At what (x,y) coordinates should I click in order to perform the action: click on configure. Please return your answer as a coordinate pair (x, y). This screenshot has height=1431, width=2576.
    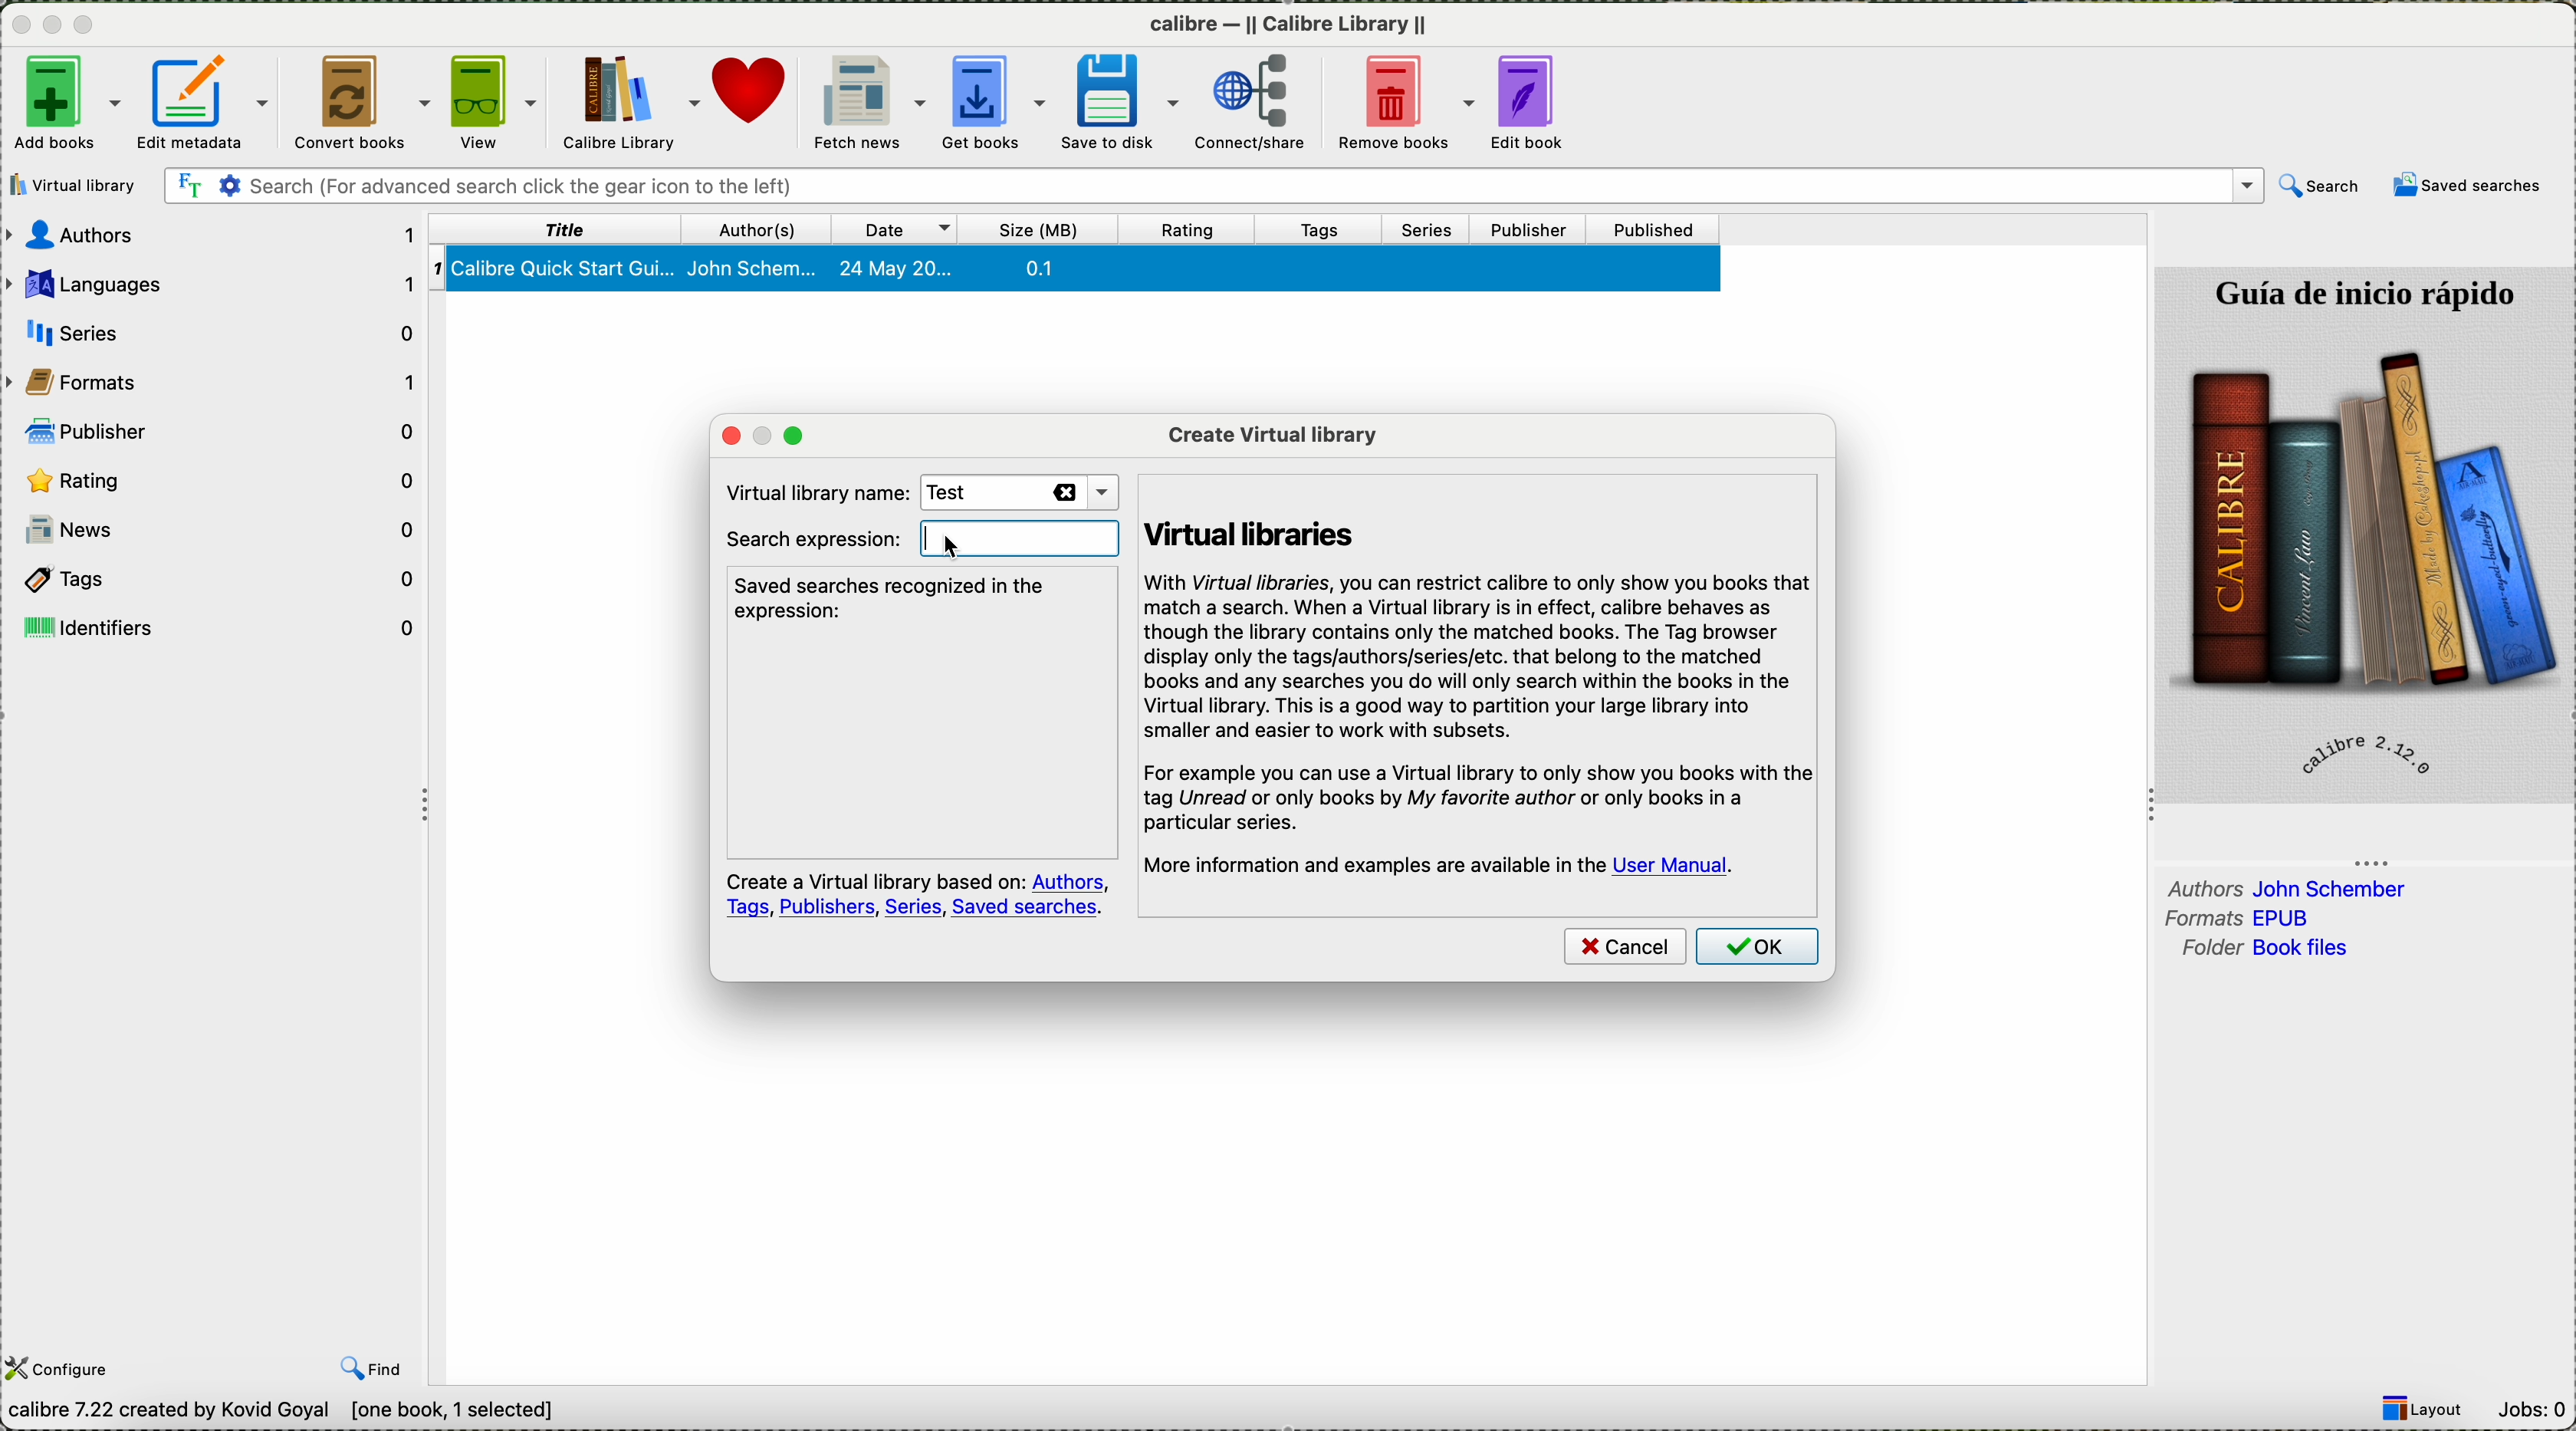
    Looking at the image, I should click on (63, 1368).